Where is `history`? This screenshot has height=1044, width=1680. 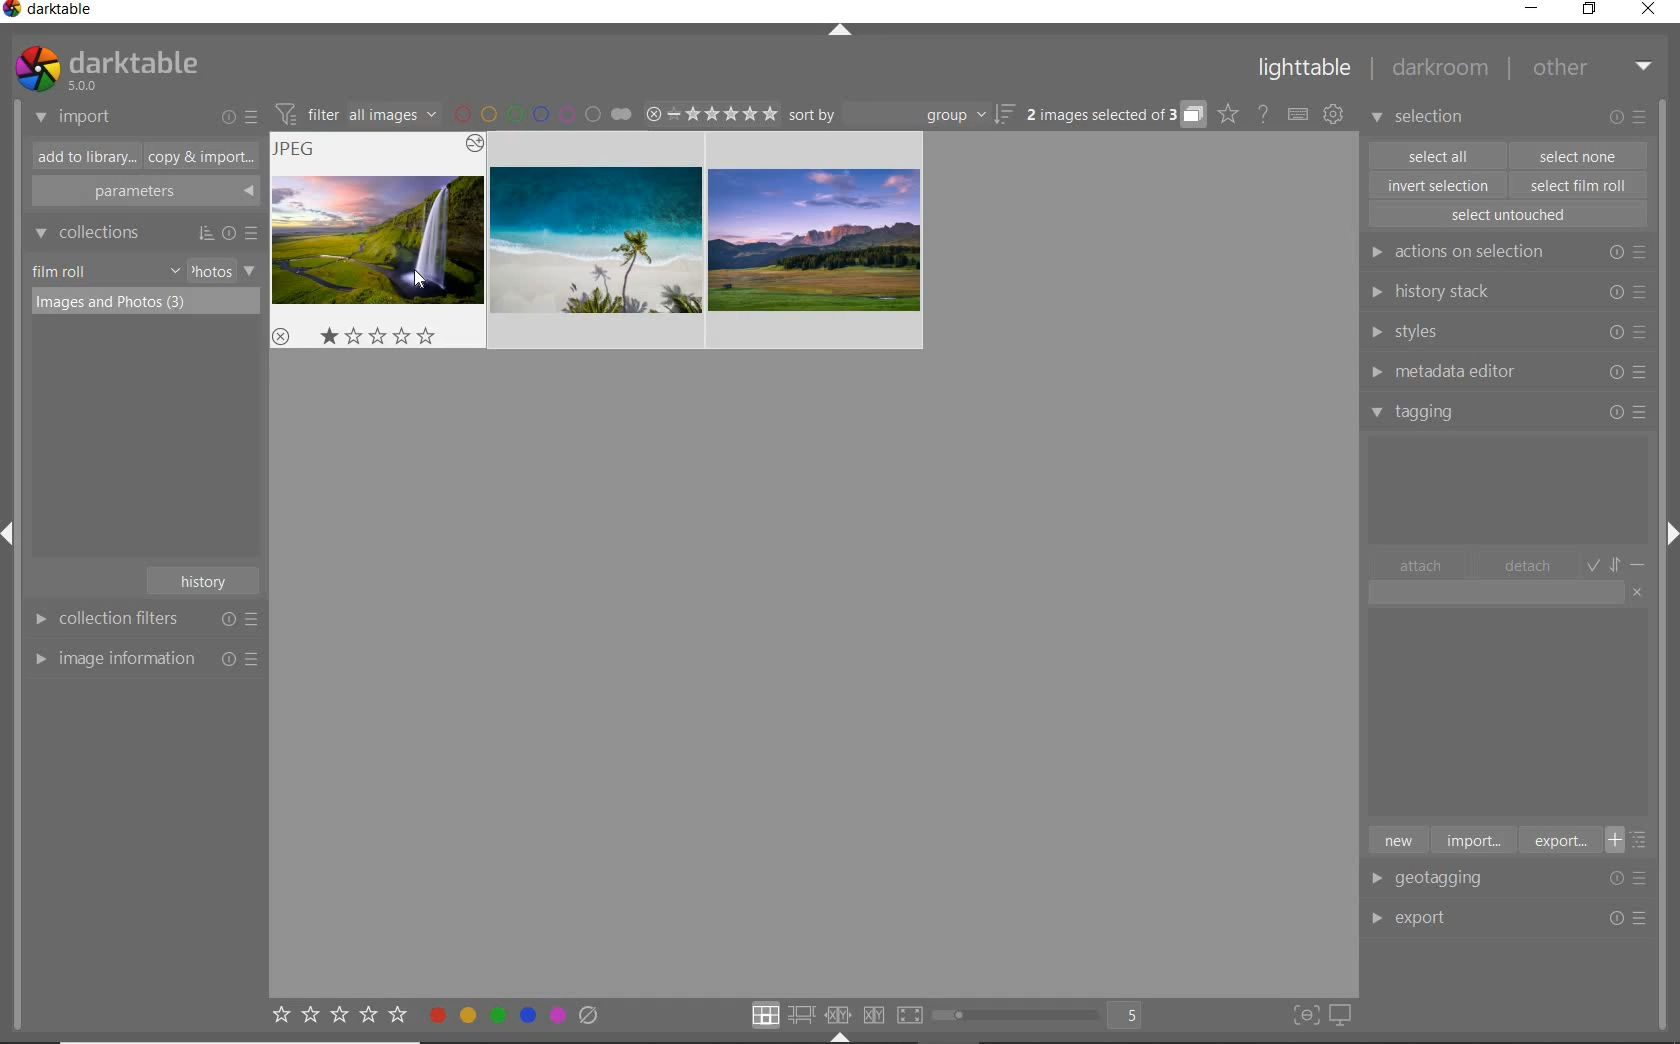 history is located at coordinates (206, 579).